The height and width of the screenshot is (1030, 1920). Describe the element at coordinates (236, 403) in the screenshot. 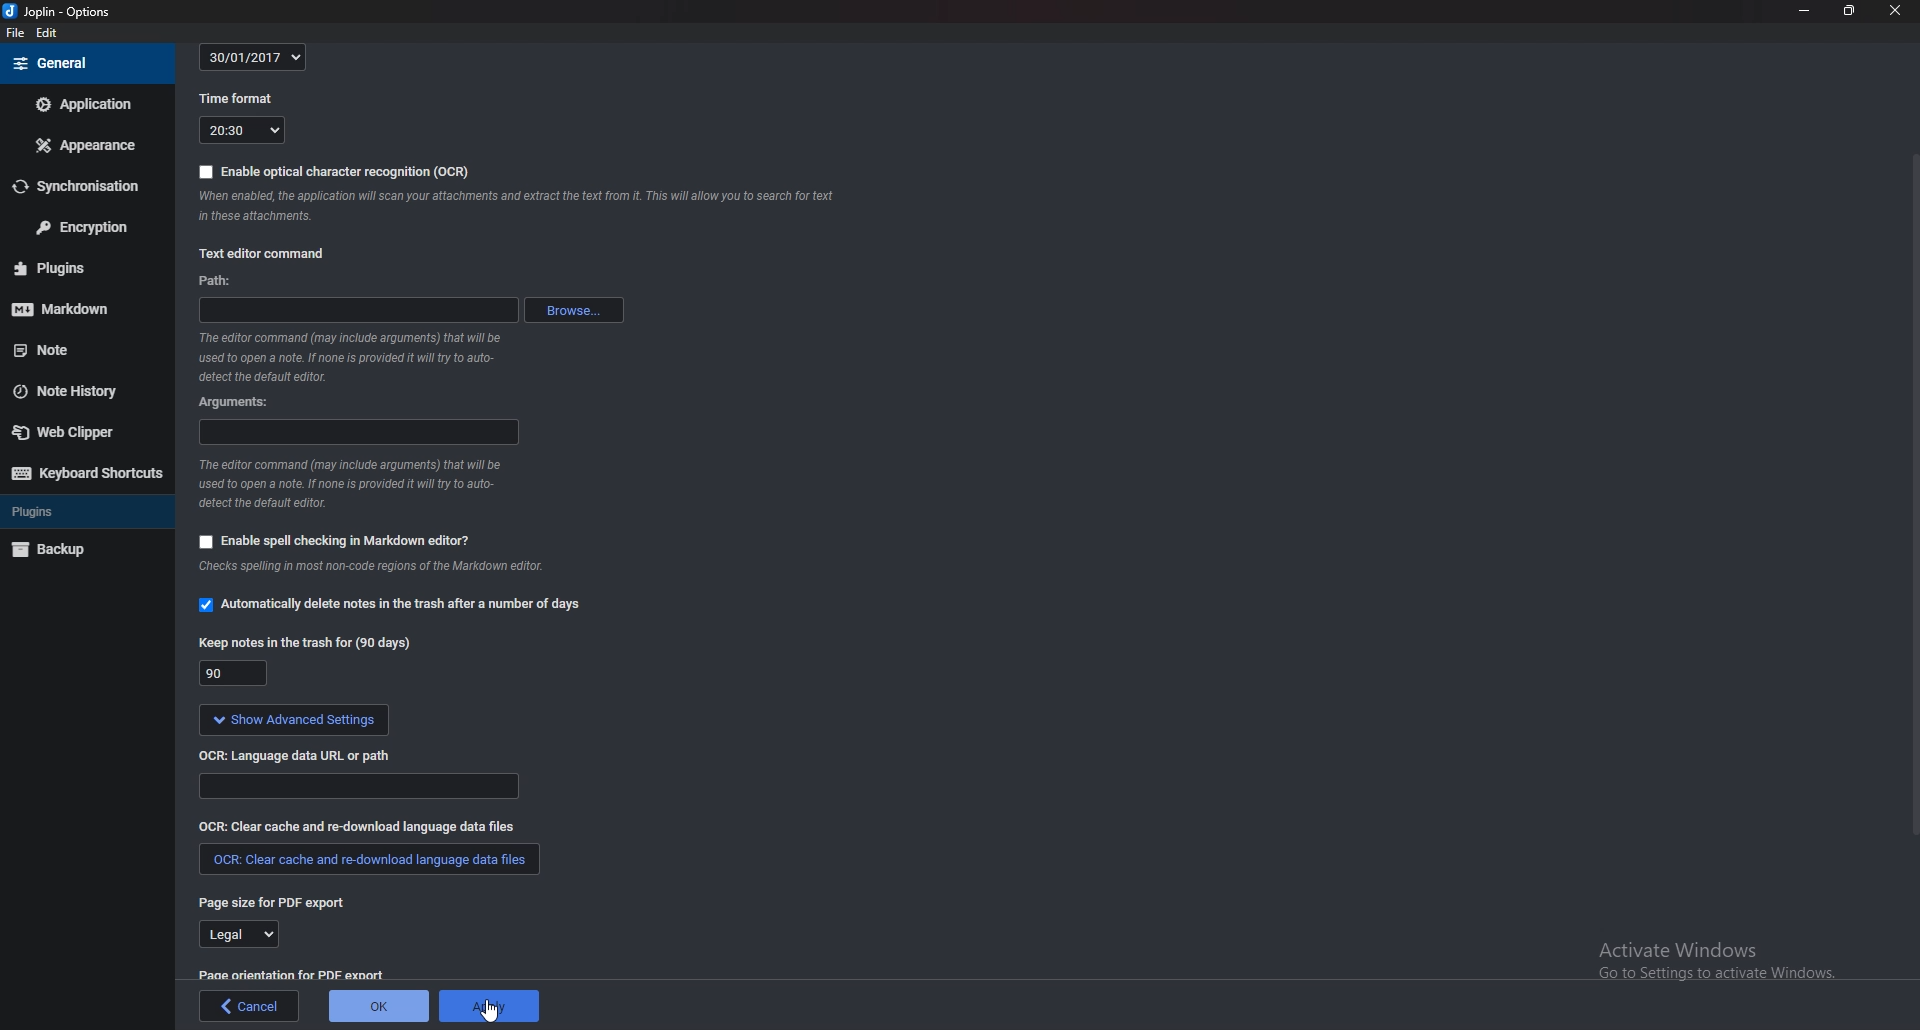

I see `Arguments` at that location.